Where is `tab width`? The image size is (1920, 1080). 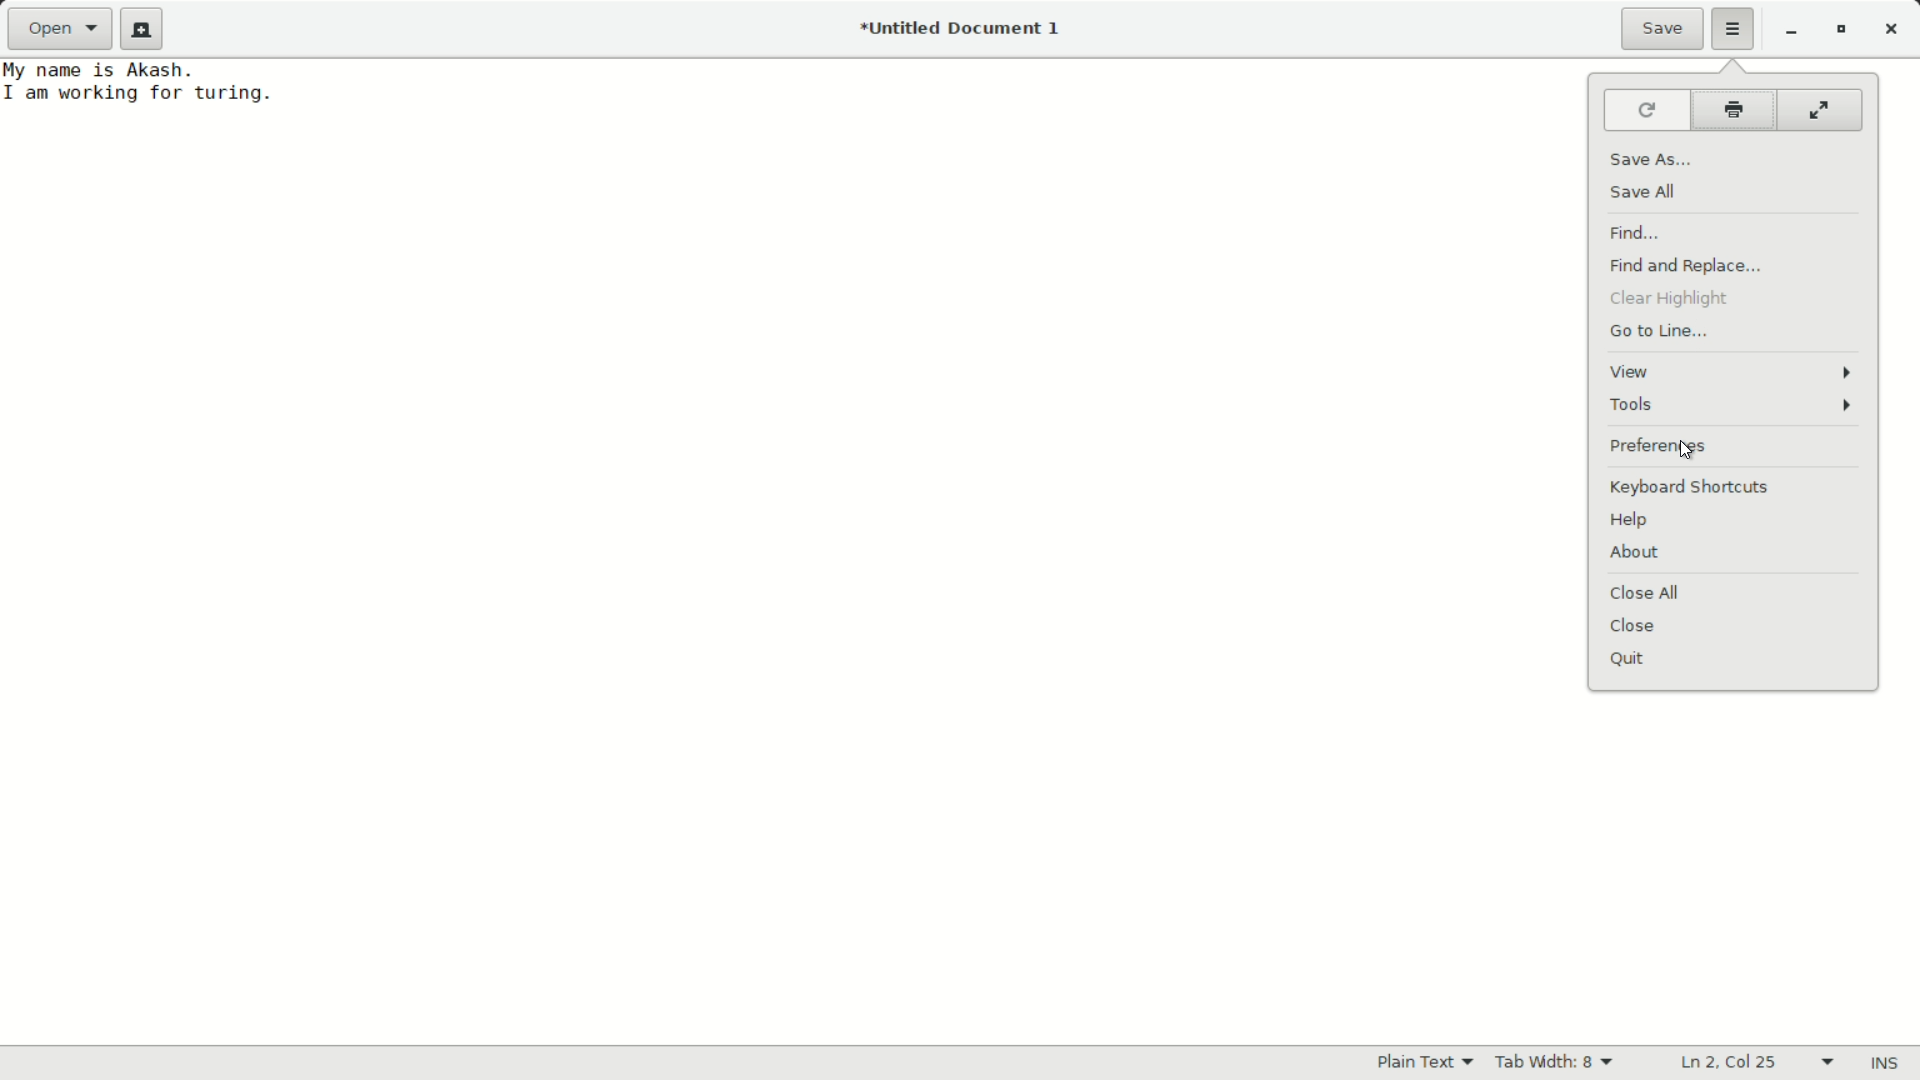 tab width is located at coordinates (1557, 1061).